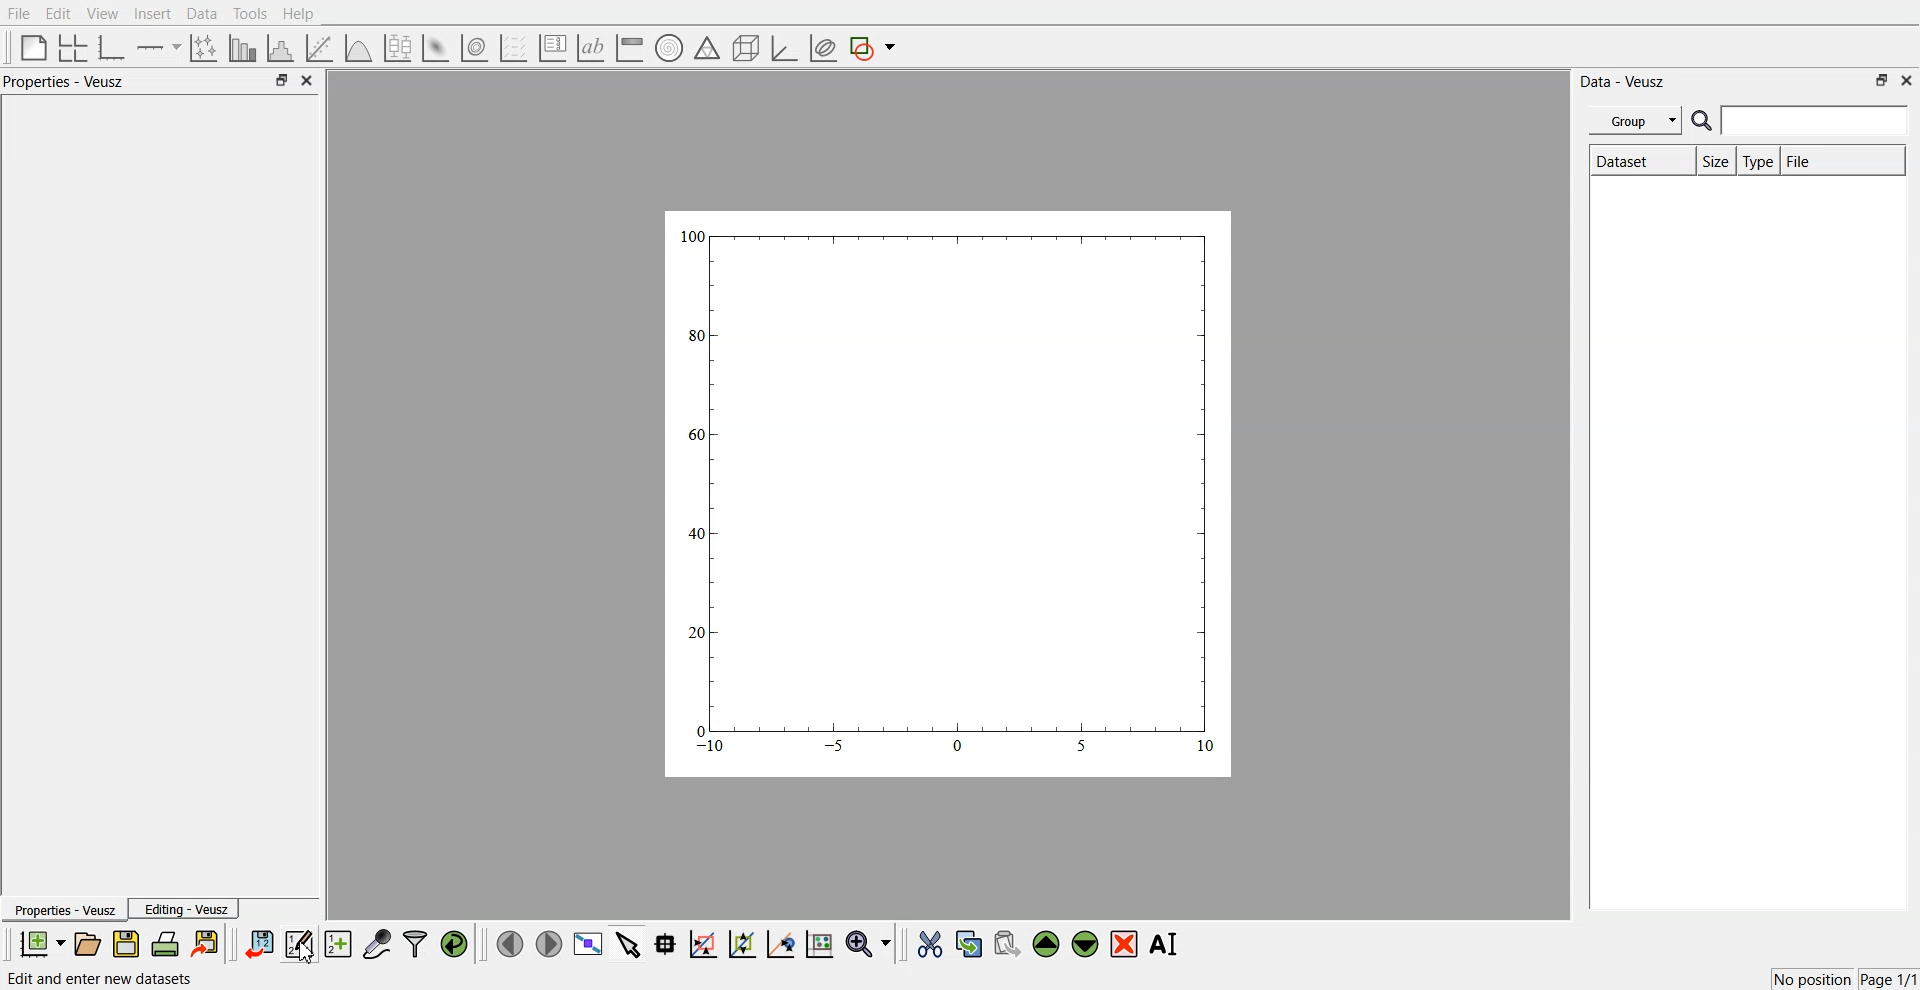 This screenshot has height=990, width=1920. I want to click on Edit, so click(59, 13).